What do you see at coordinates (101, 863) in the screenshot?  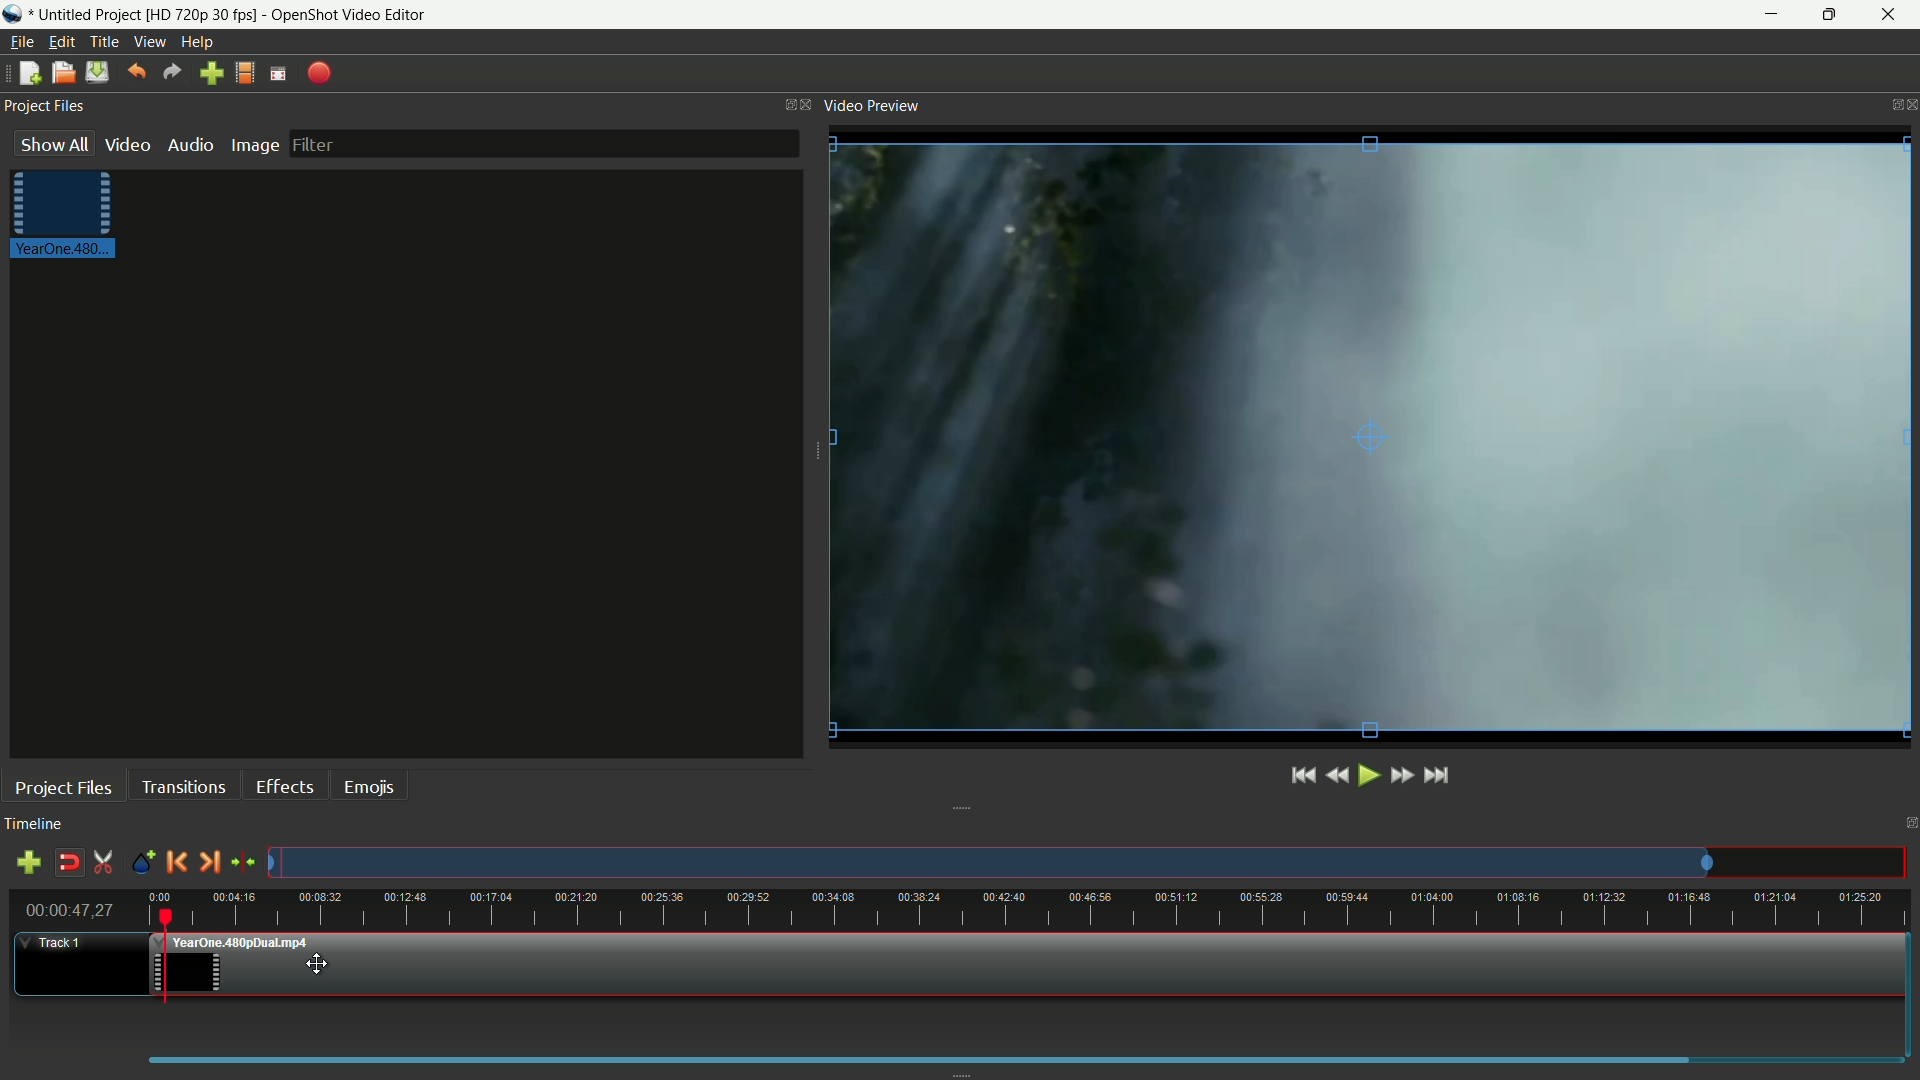 I see `enable razor` at bounding box center [101, 863].